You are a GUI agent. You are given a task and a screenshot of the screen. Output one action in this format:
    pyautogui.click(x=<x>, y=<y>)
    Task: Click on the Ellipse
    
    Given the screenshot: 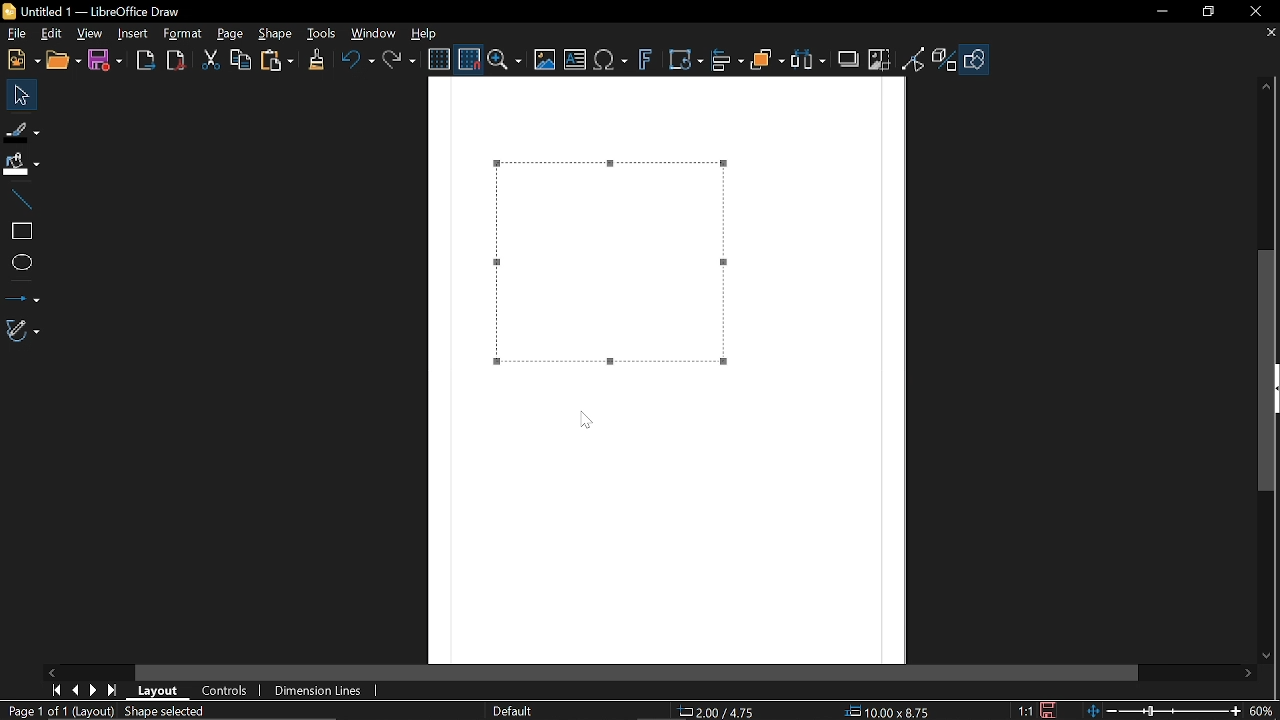 What is the action you would take?
    pyautogui.click(x=20, y=261)
    